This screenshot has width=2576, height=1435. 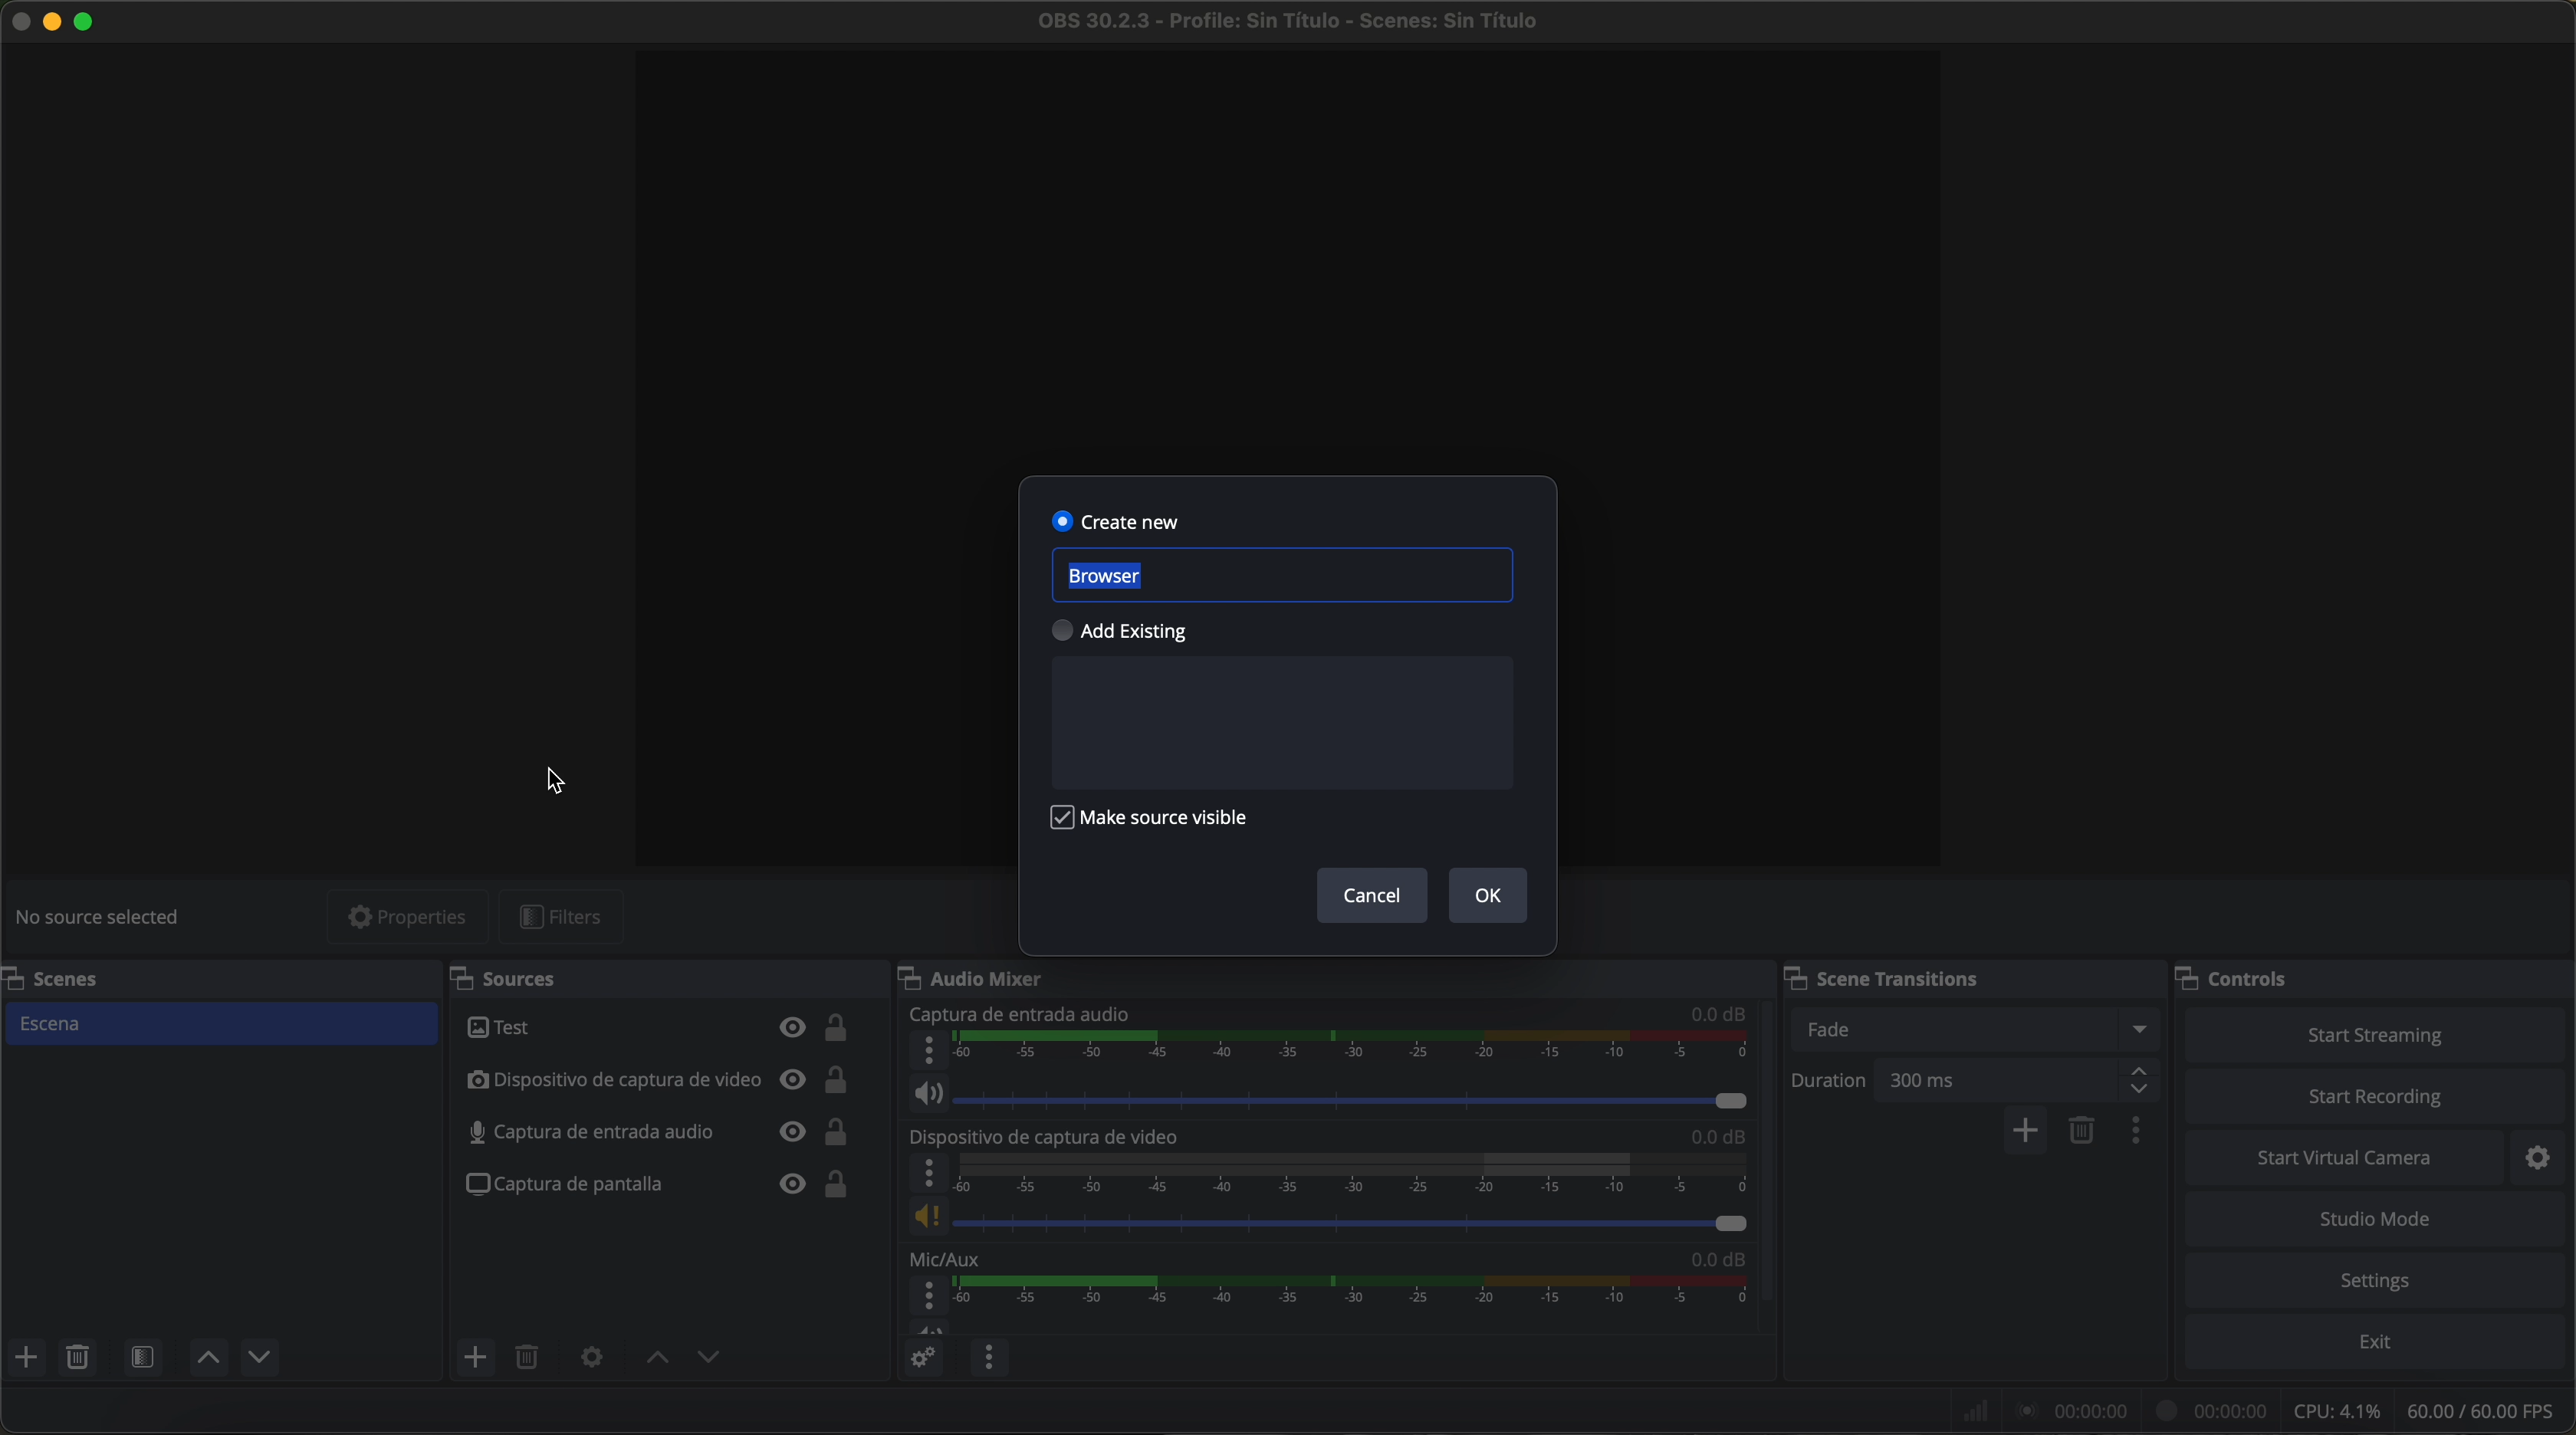 I want to click on filters, so click(x=562, y=917).